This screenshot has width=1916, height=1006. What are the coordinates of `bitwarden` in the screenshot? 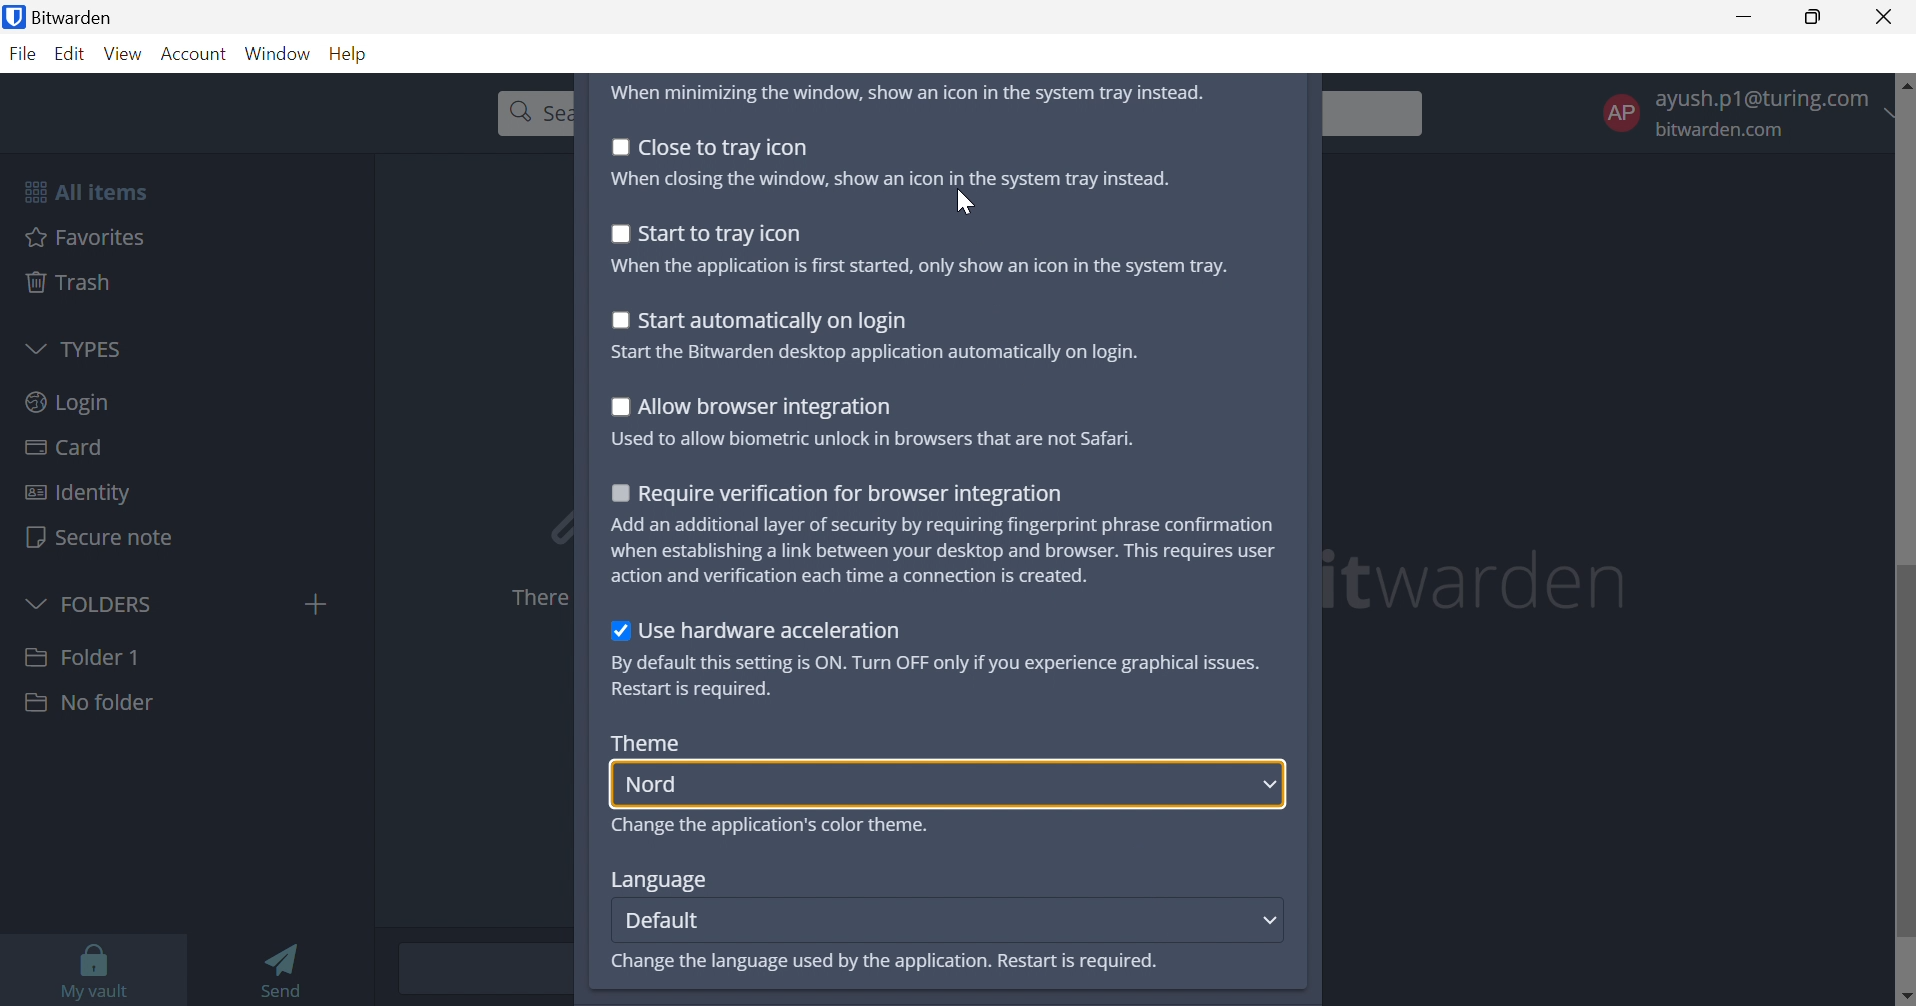 It's located at (1481, 580).